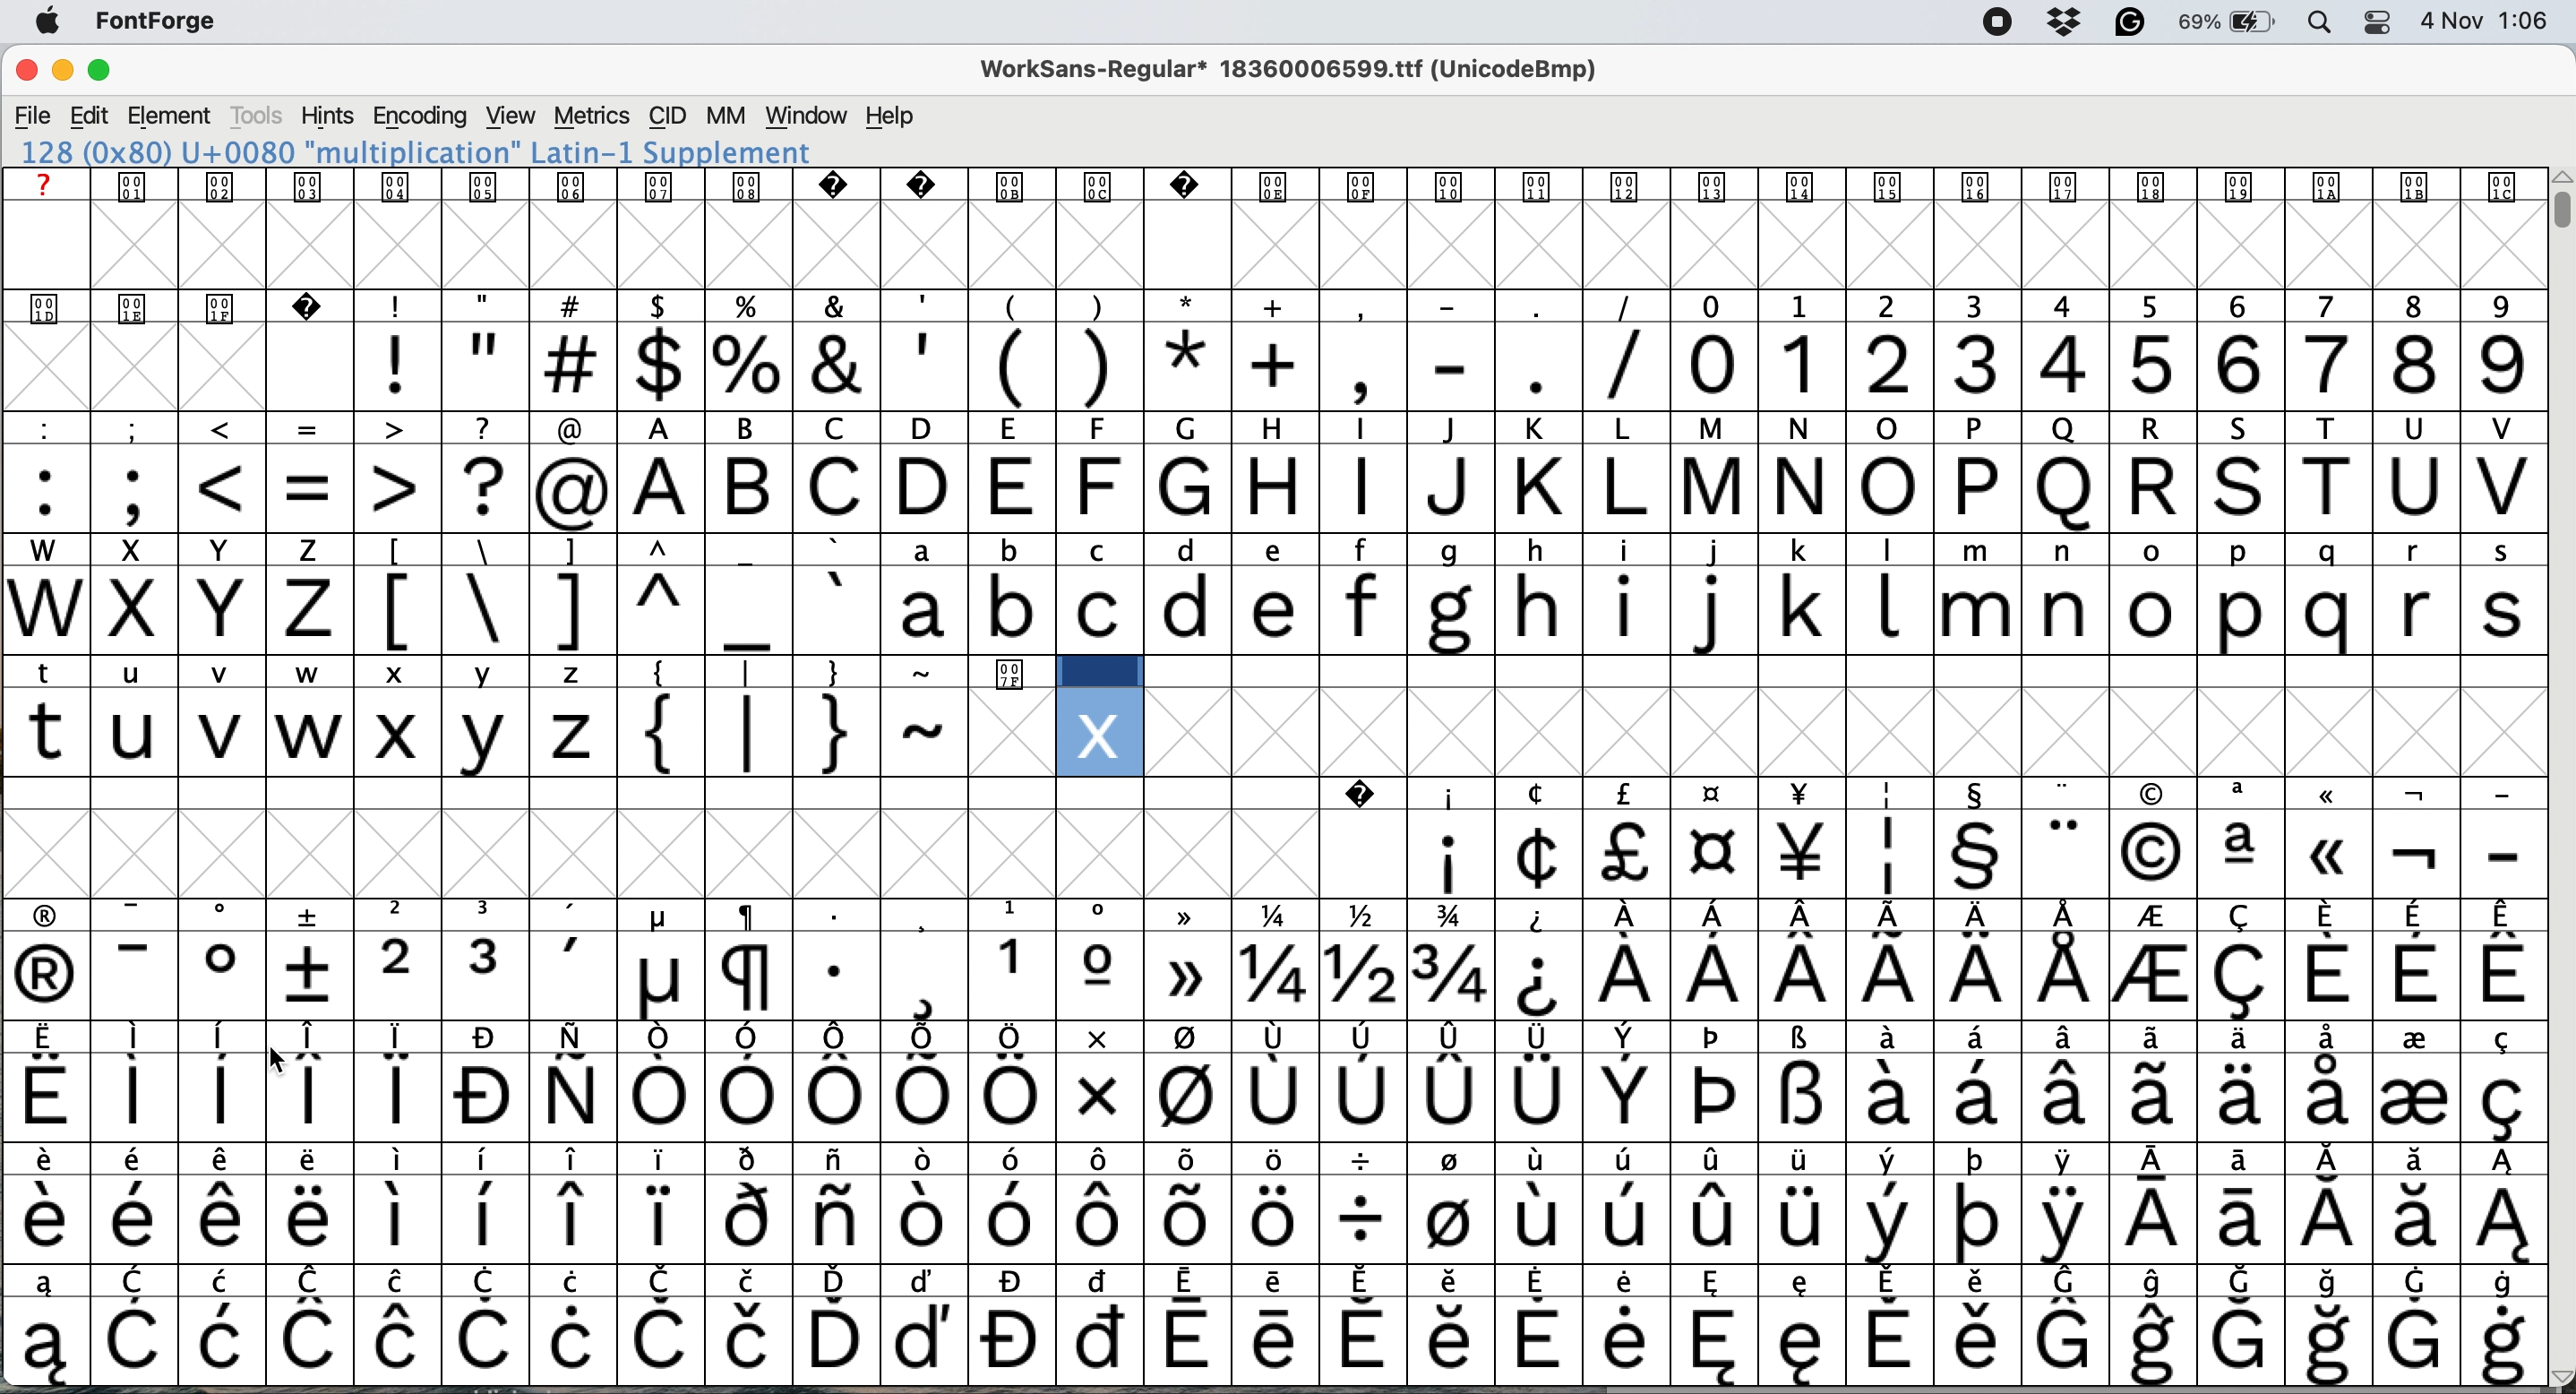  I want to click on date and time, so click(2487, 21).